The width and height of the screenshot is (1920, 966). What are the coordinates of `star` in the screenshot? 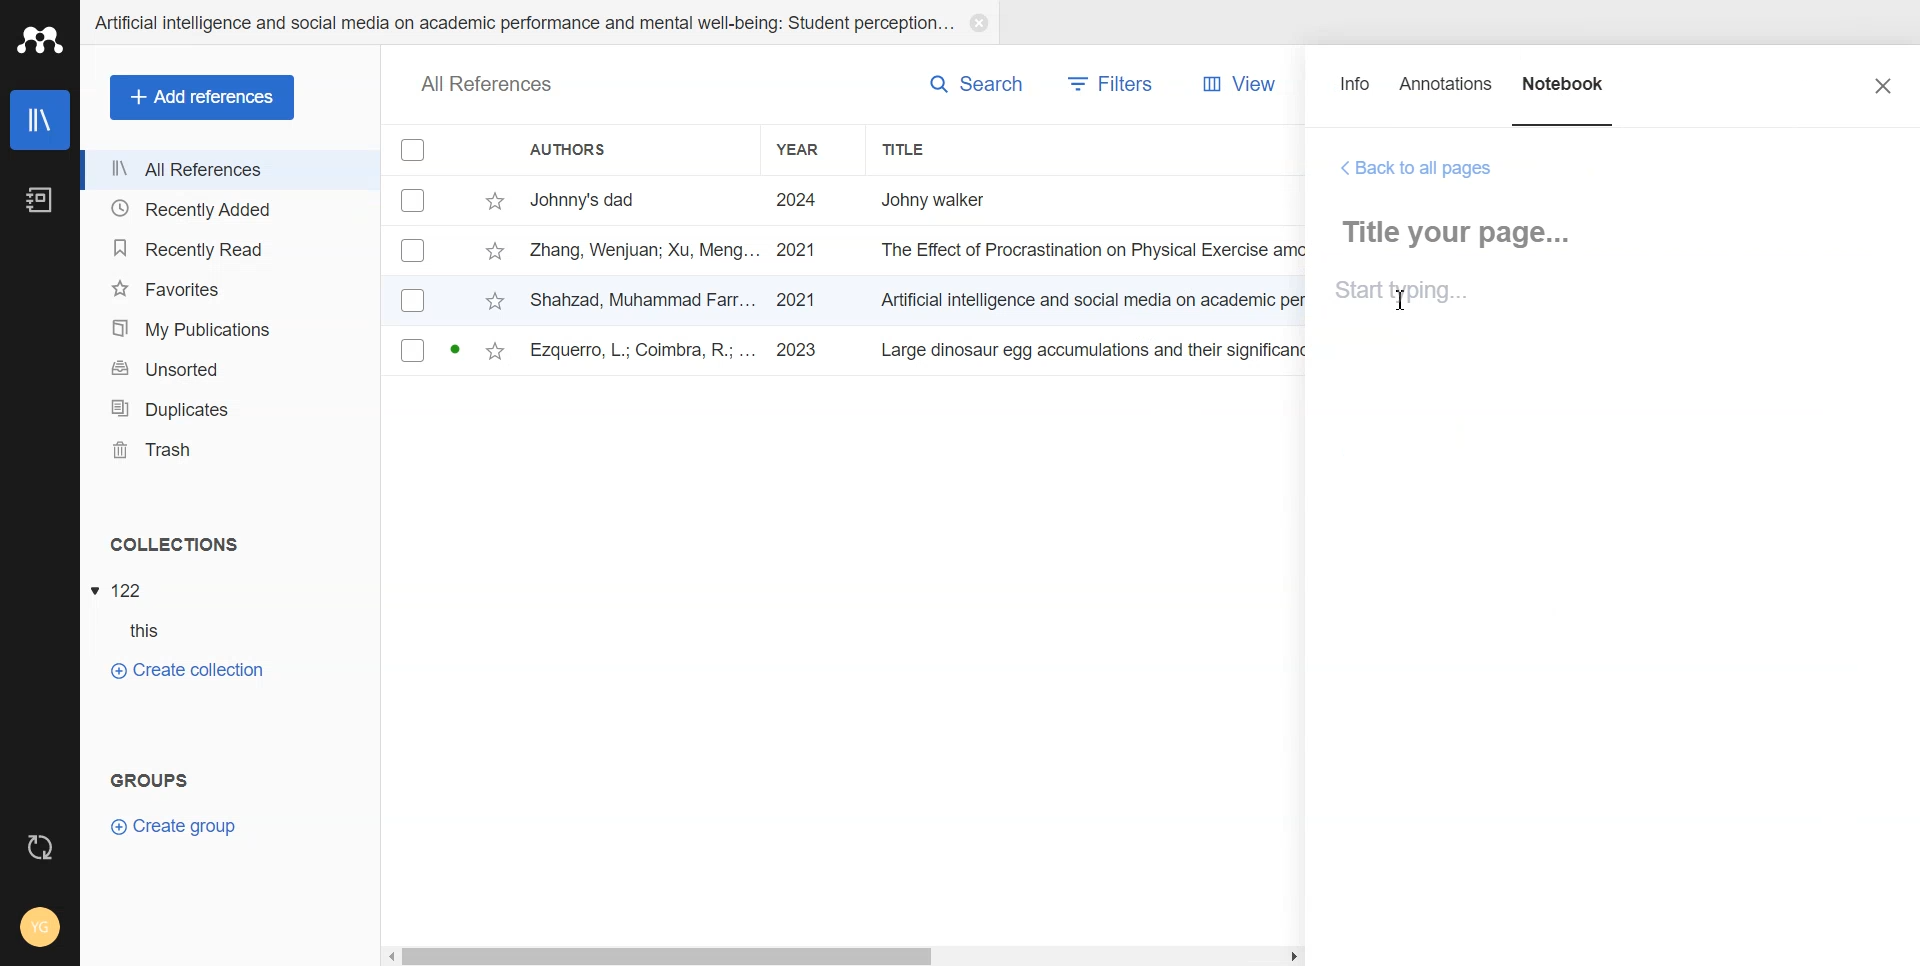 It's located at (495, 353).